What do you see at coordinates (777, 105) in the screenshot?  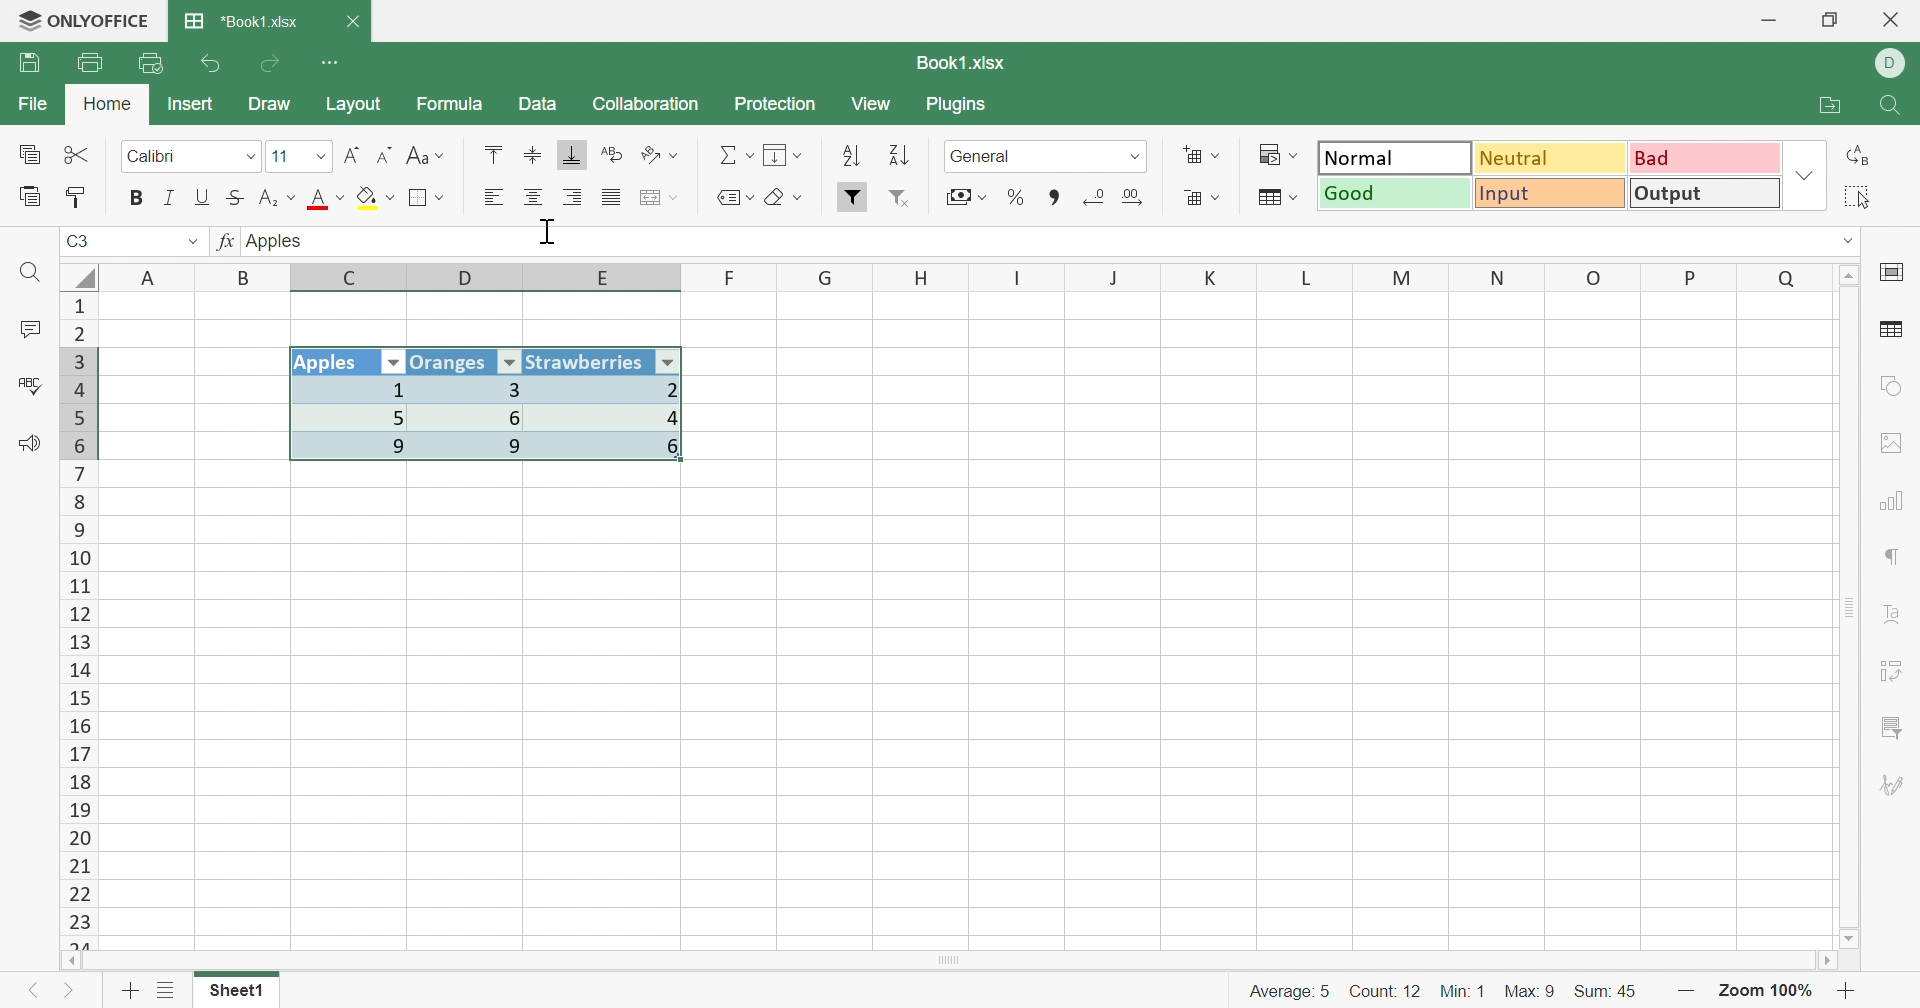 I see `Protection` at bounding box center [777, 105].